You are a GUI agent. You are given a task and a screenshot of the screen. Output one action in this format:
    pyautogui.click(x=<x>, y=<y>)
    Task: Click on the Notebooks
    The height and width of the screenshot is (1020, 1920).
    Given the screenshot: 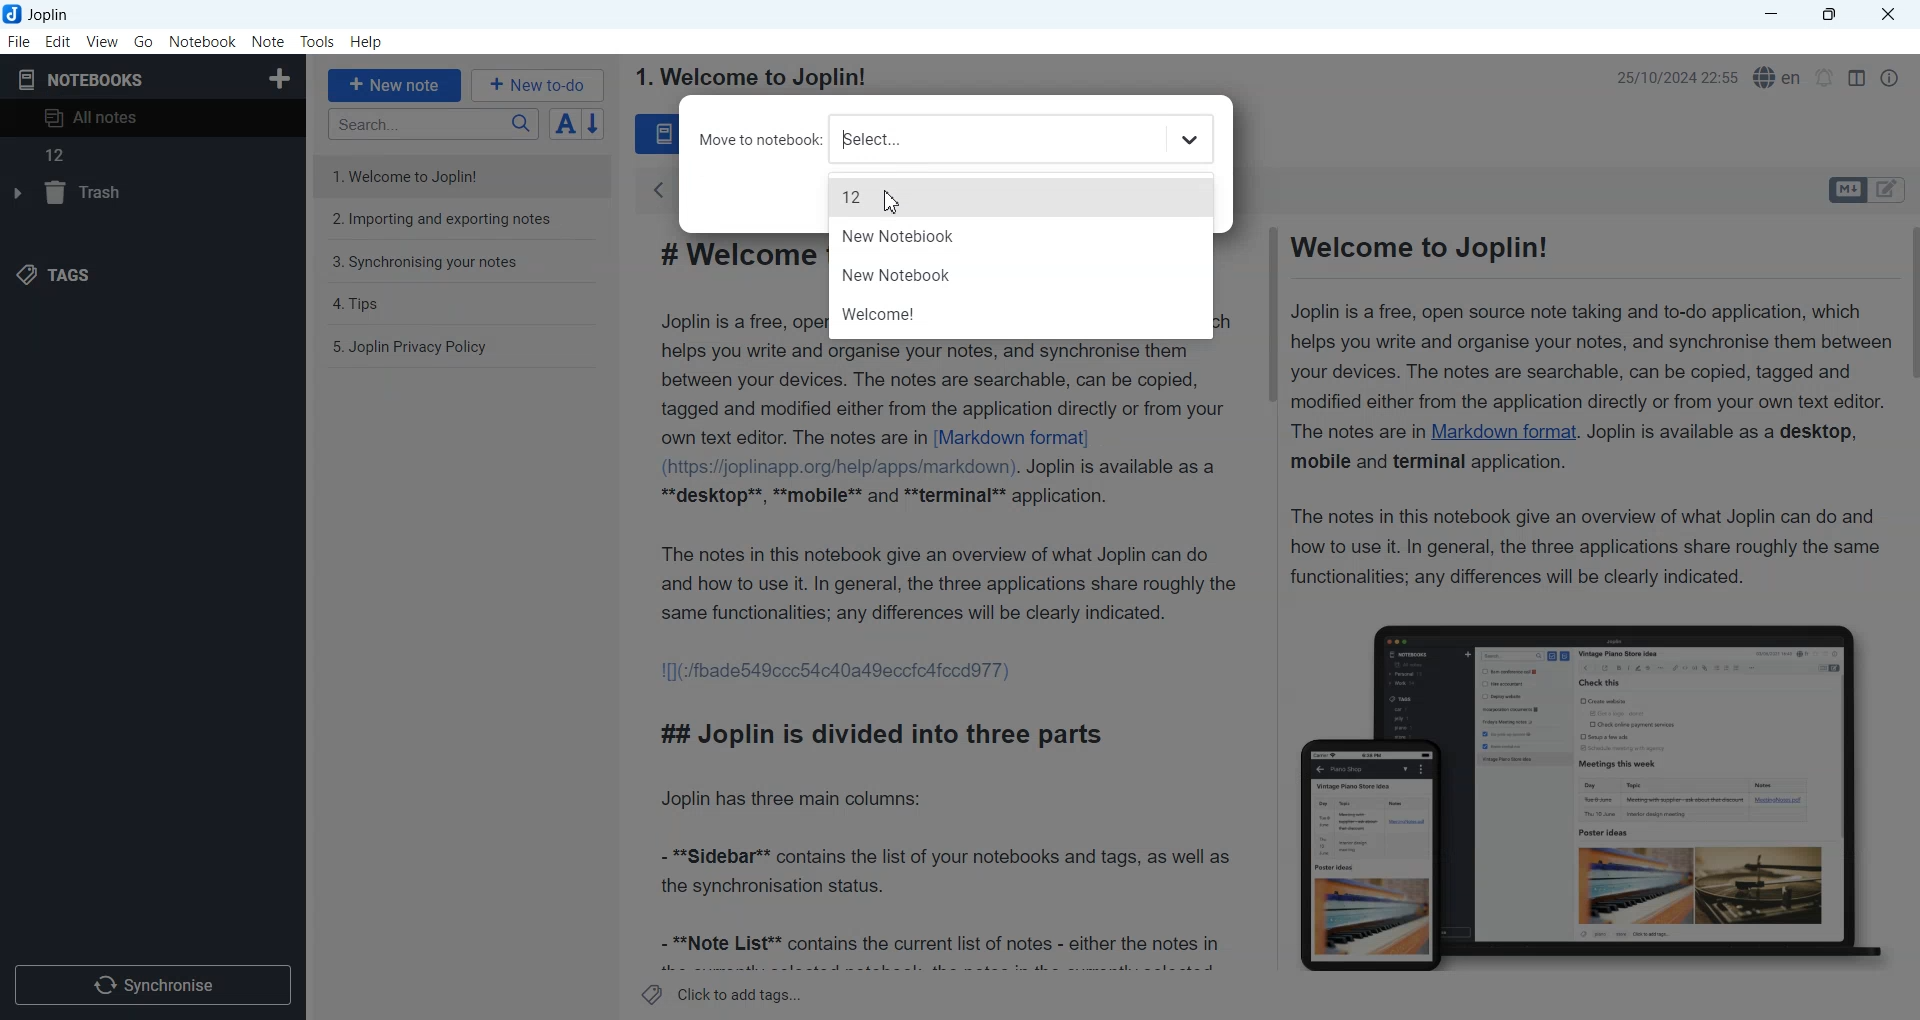 What is the action you would take?
    pyautogui.click(x=81, y=79)
    